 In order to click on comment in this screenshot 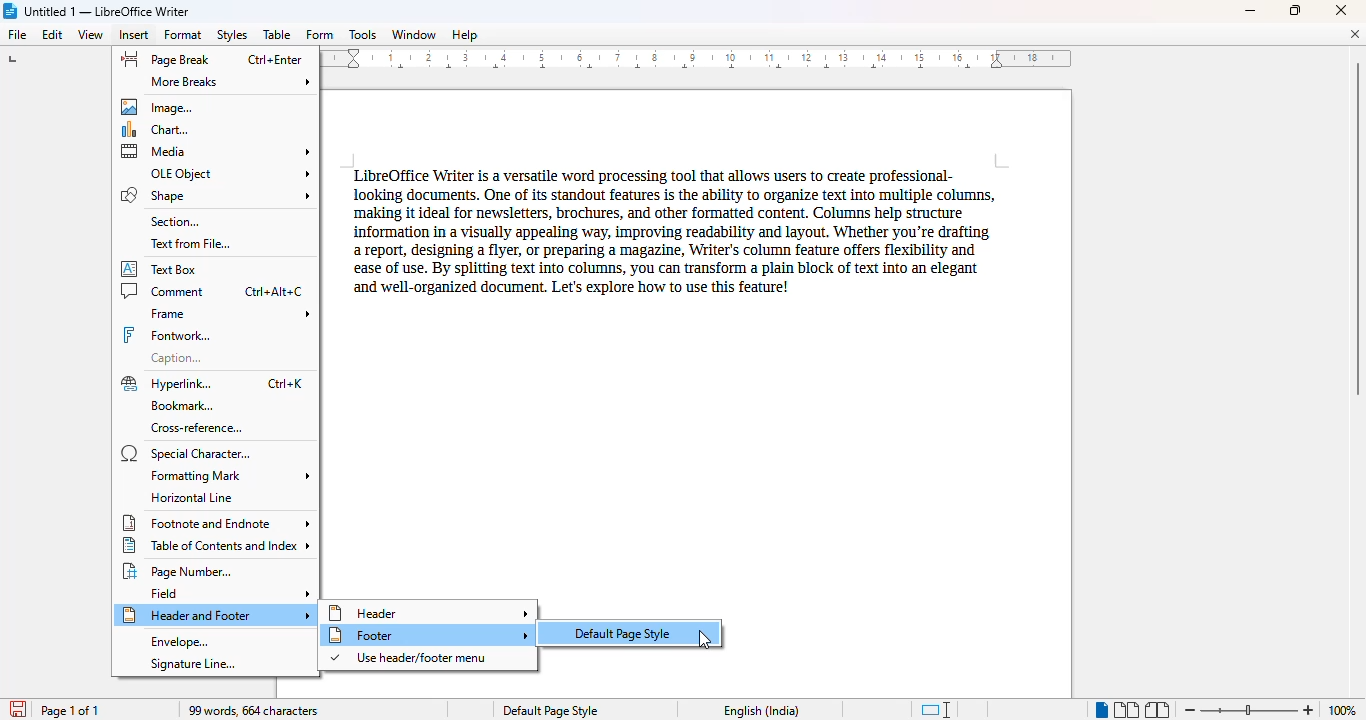, I will do `click(212, 290)`.